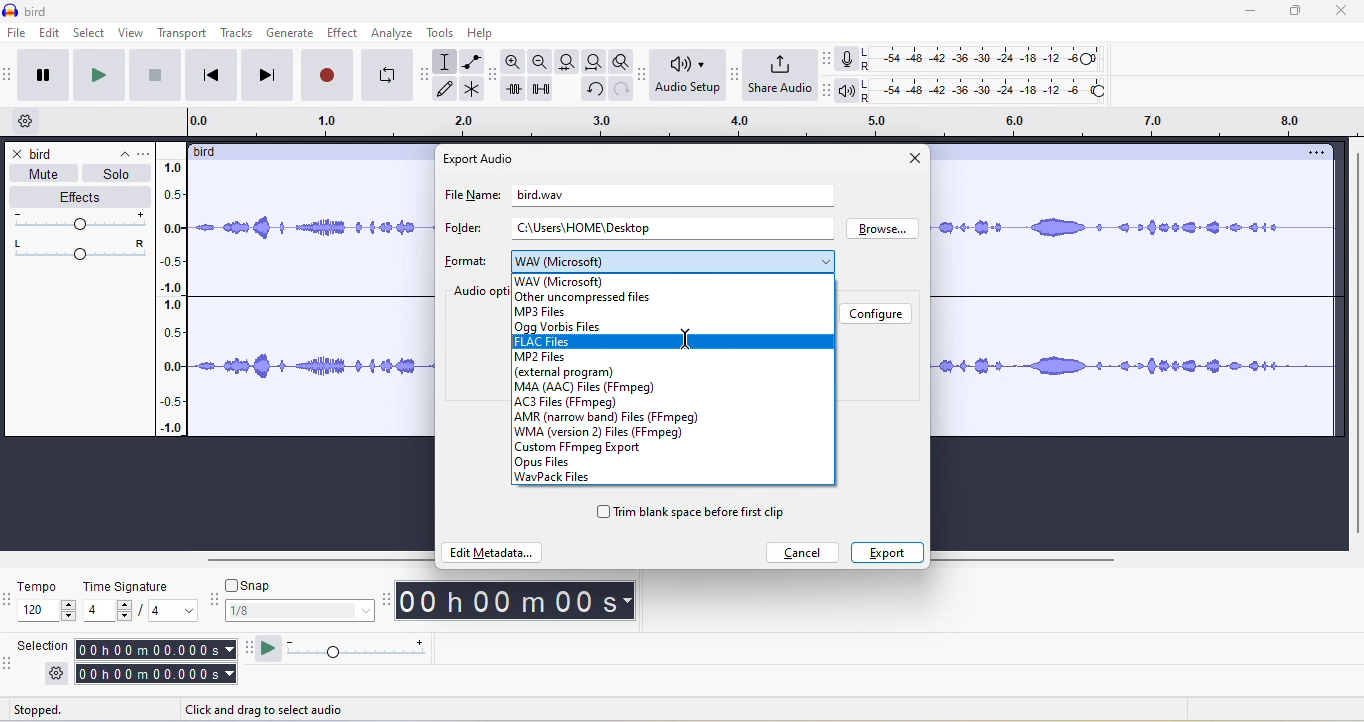 Image resolution: width=1364 pixels, height=722 pixels. I want to click on stopped, so click(59, 711).